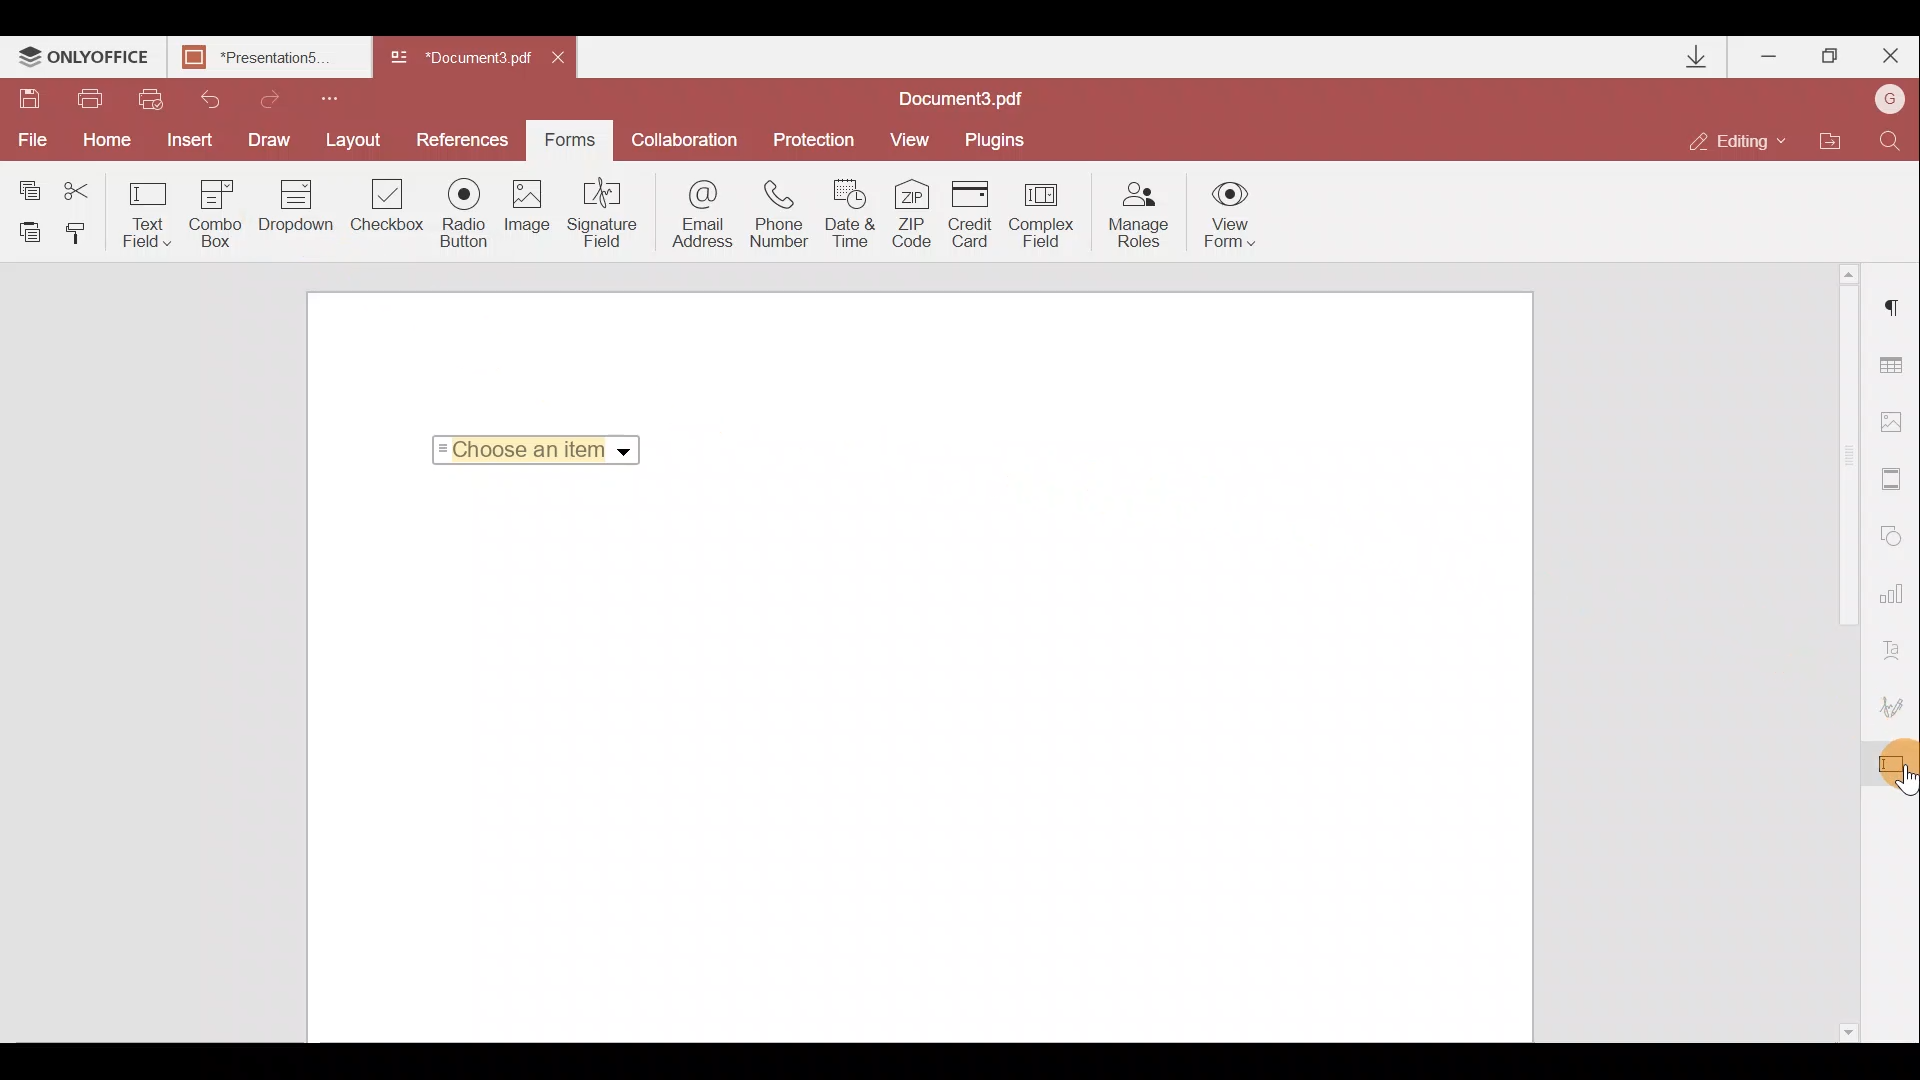 This screenshot has height=1080, width=1920. Describe the element at coordinates (1897, 538) in the screenshot. I see `Shapes settings` at that location.